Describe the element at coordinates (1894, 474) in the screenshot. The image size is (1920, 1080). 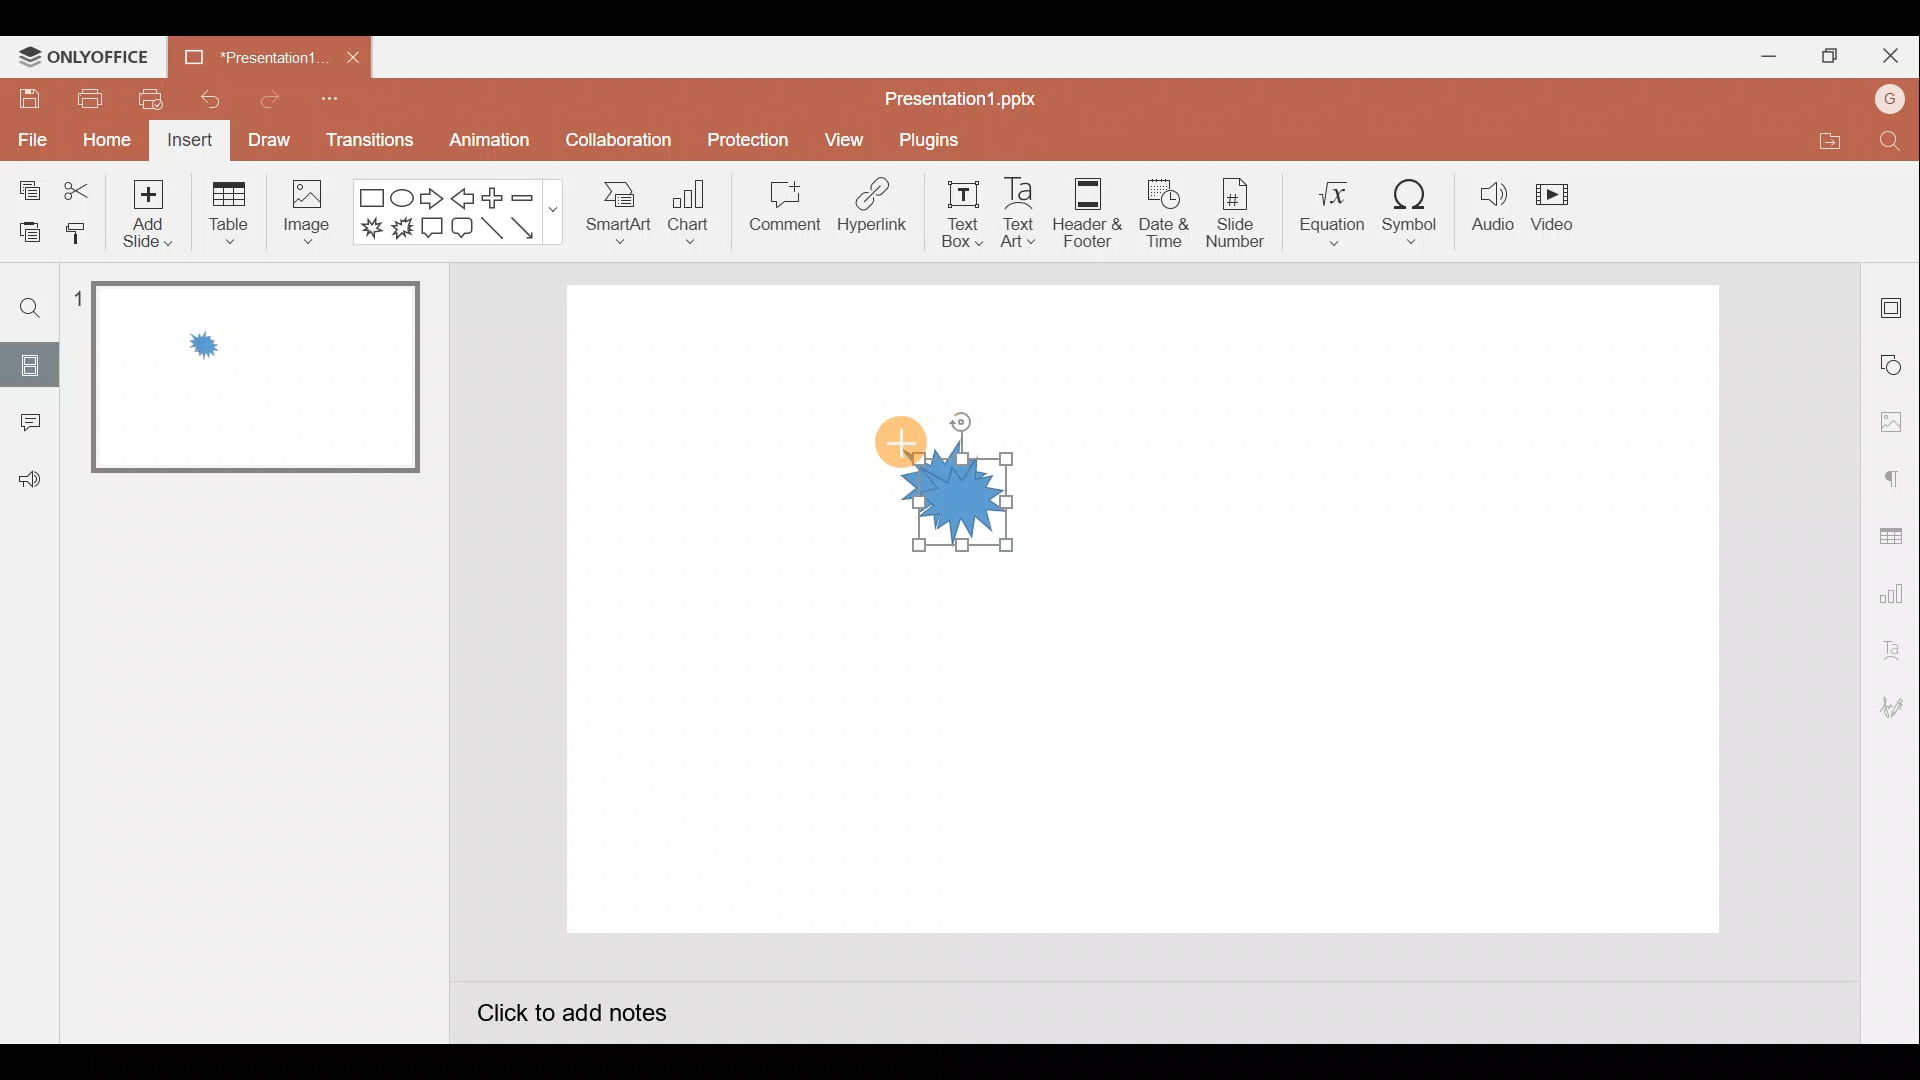
I see `Paragraph settings` at that location.